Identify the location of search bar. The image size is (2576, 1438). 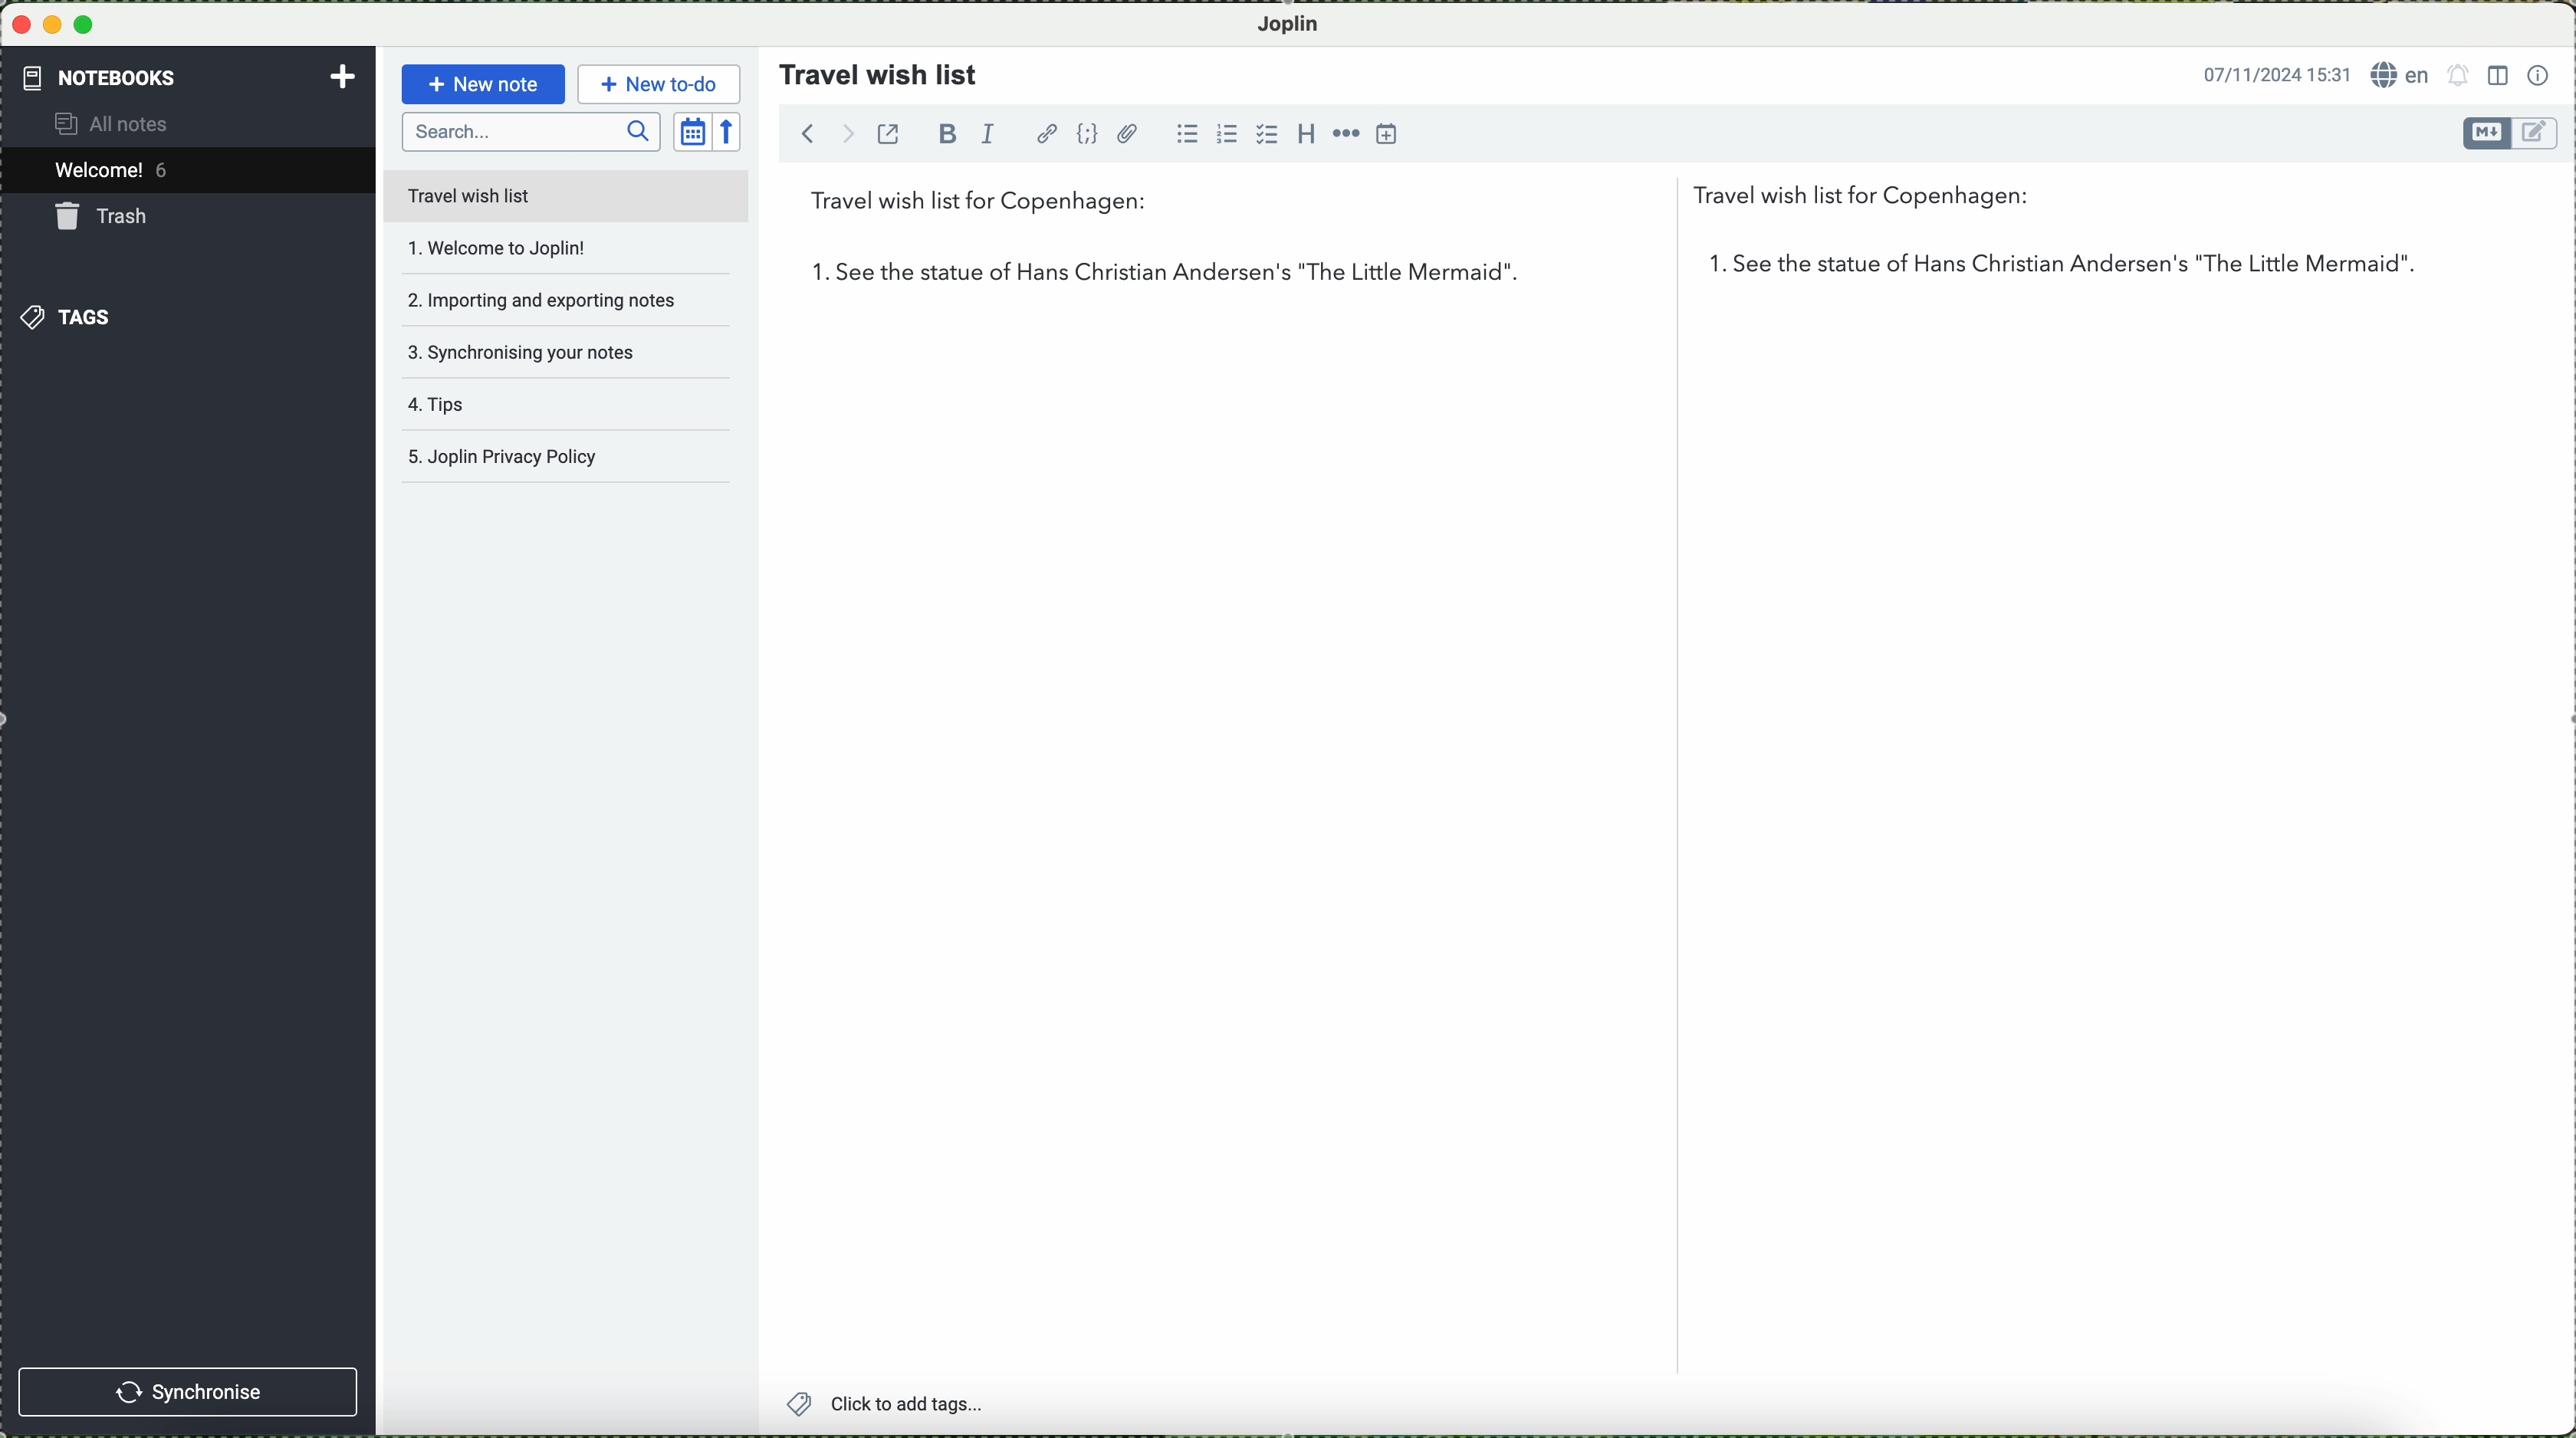
(531, 133).